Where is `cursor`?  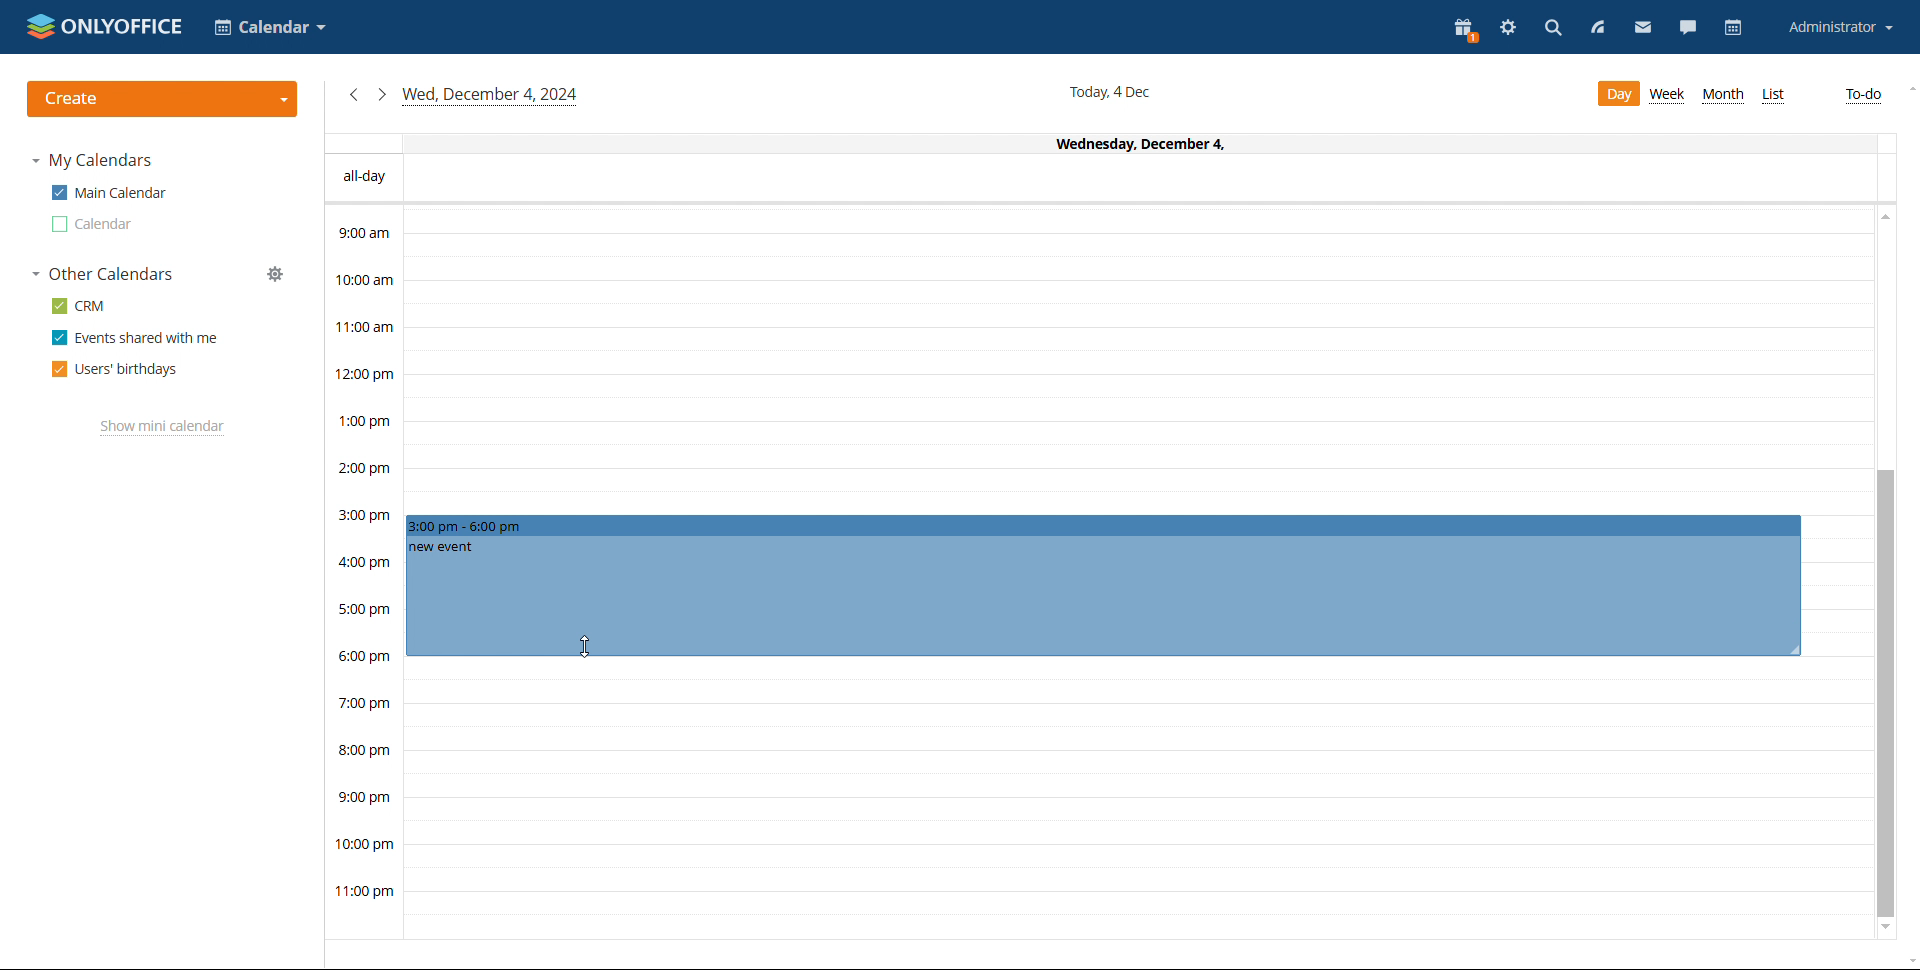
cursor is located at coordinates (590, 647).